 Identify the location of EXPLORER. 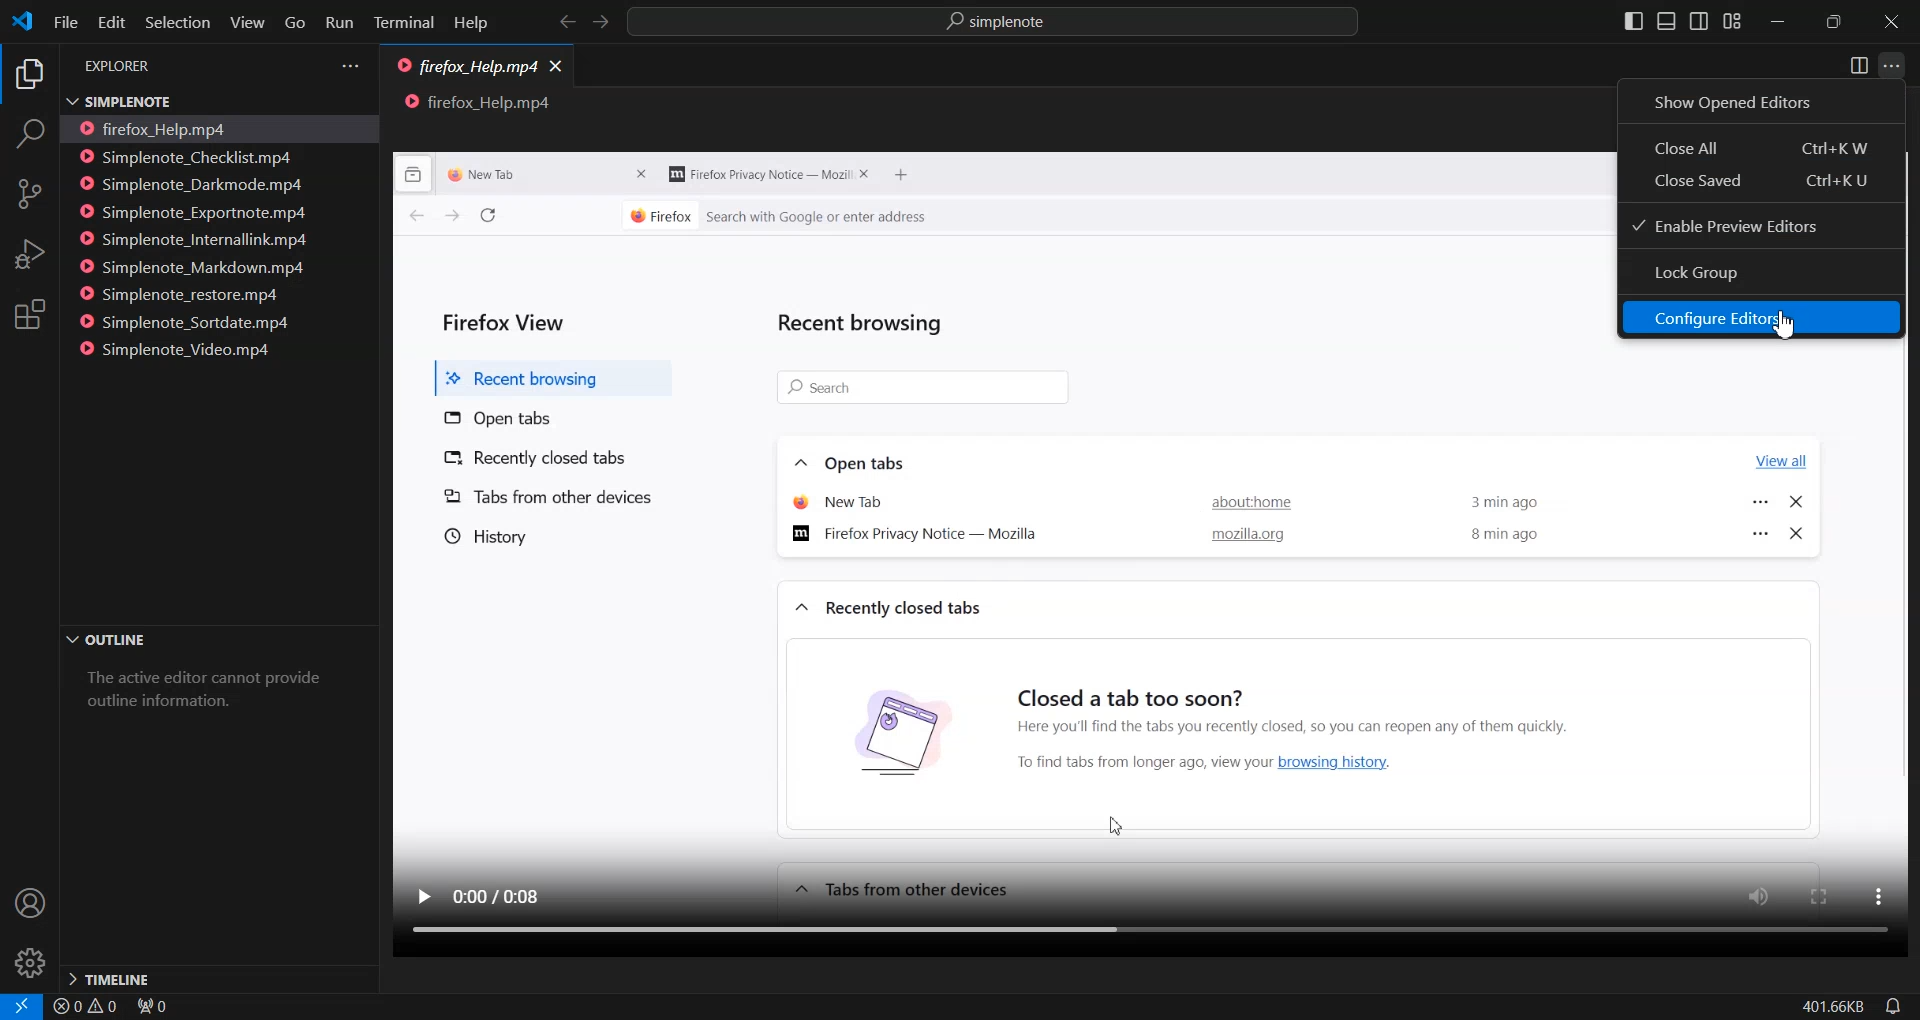
(122, 67).